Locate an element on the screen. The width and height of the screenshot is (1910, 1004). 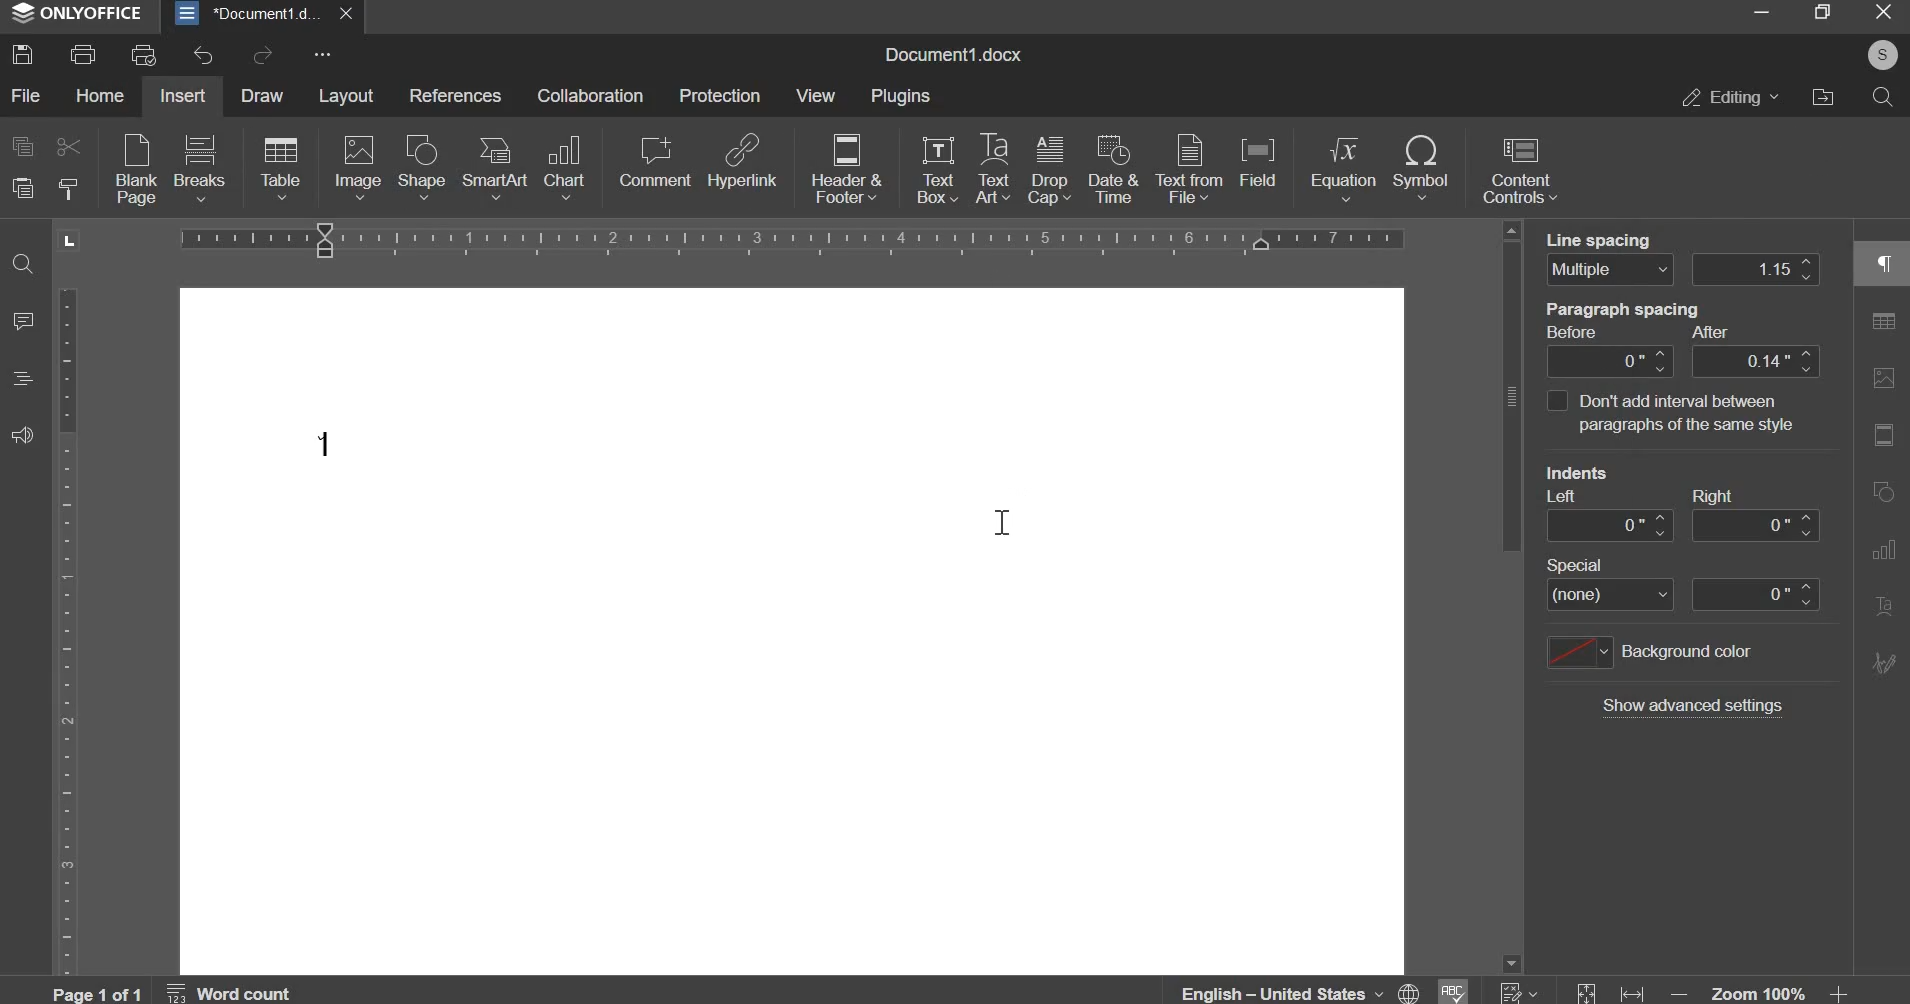
Symbol inserted is located at coordinates (329, 442).